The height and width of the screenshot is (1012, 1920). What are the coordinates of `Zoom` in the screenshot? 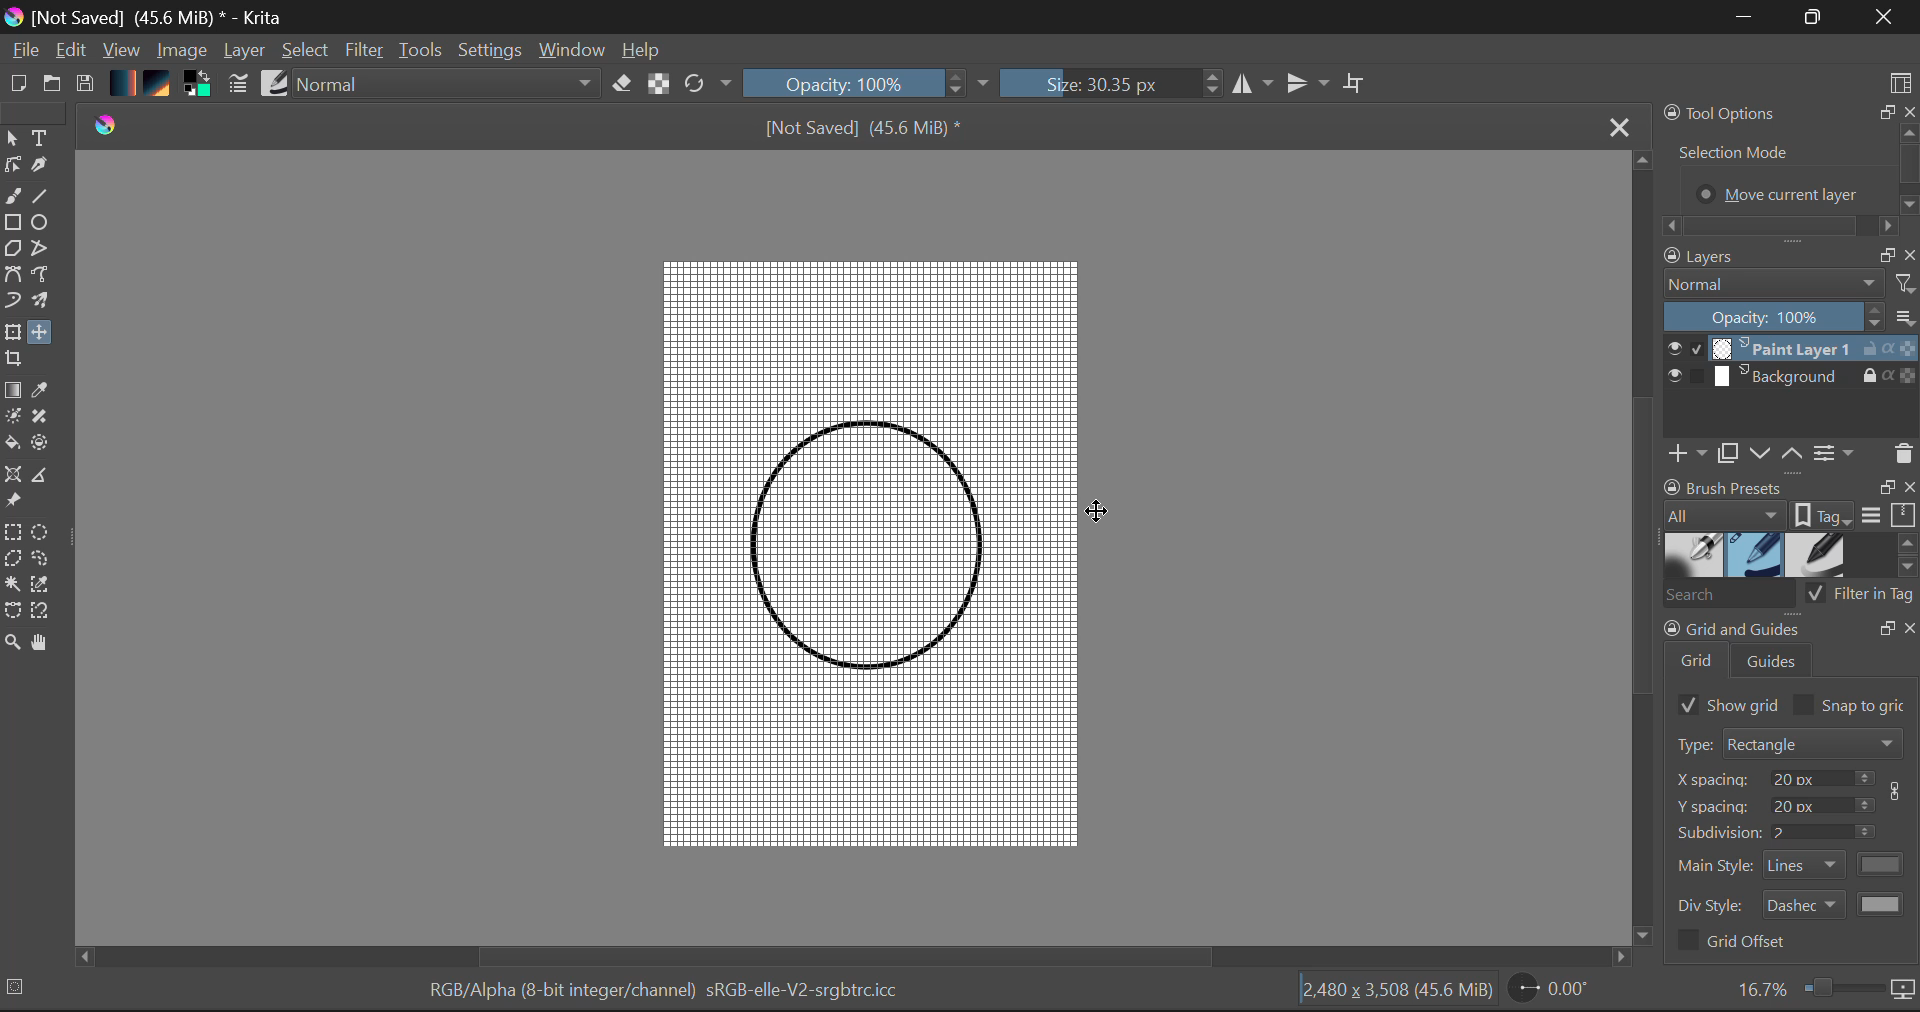 It's located at (1824, 990).